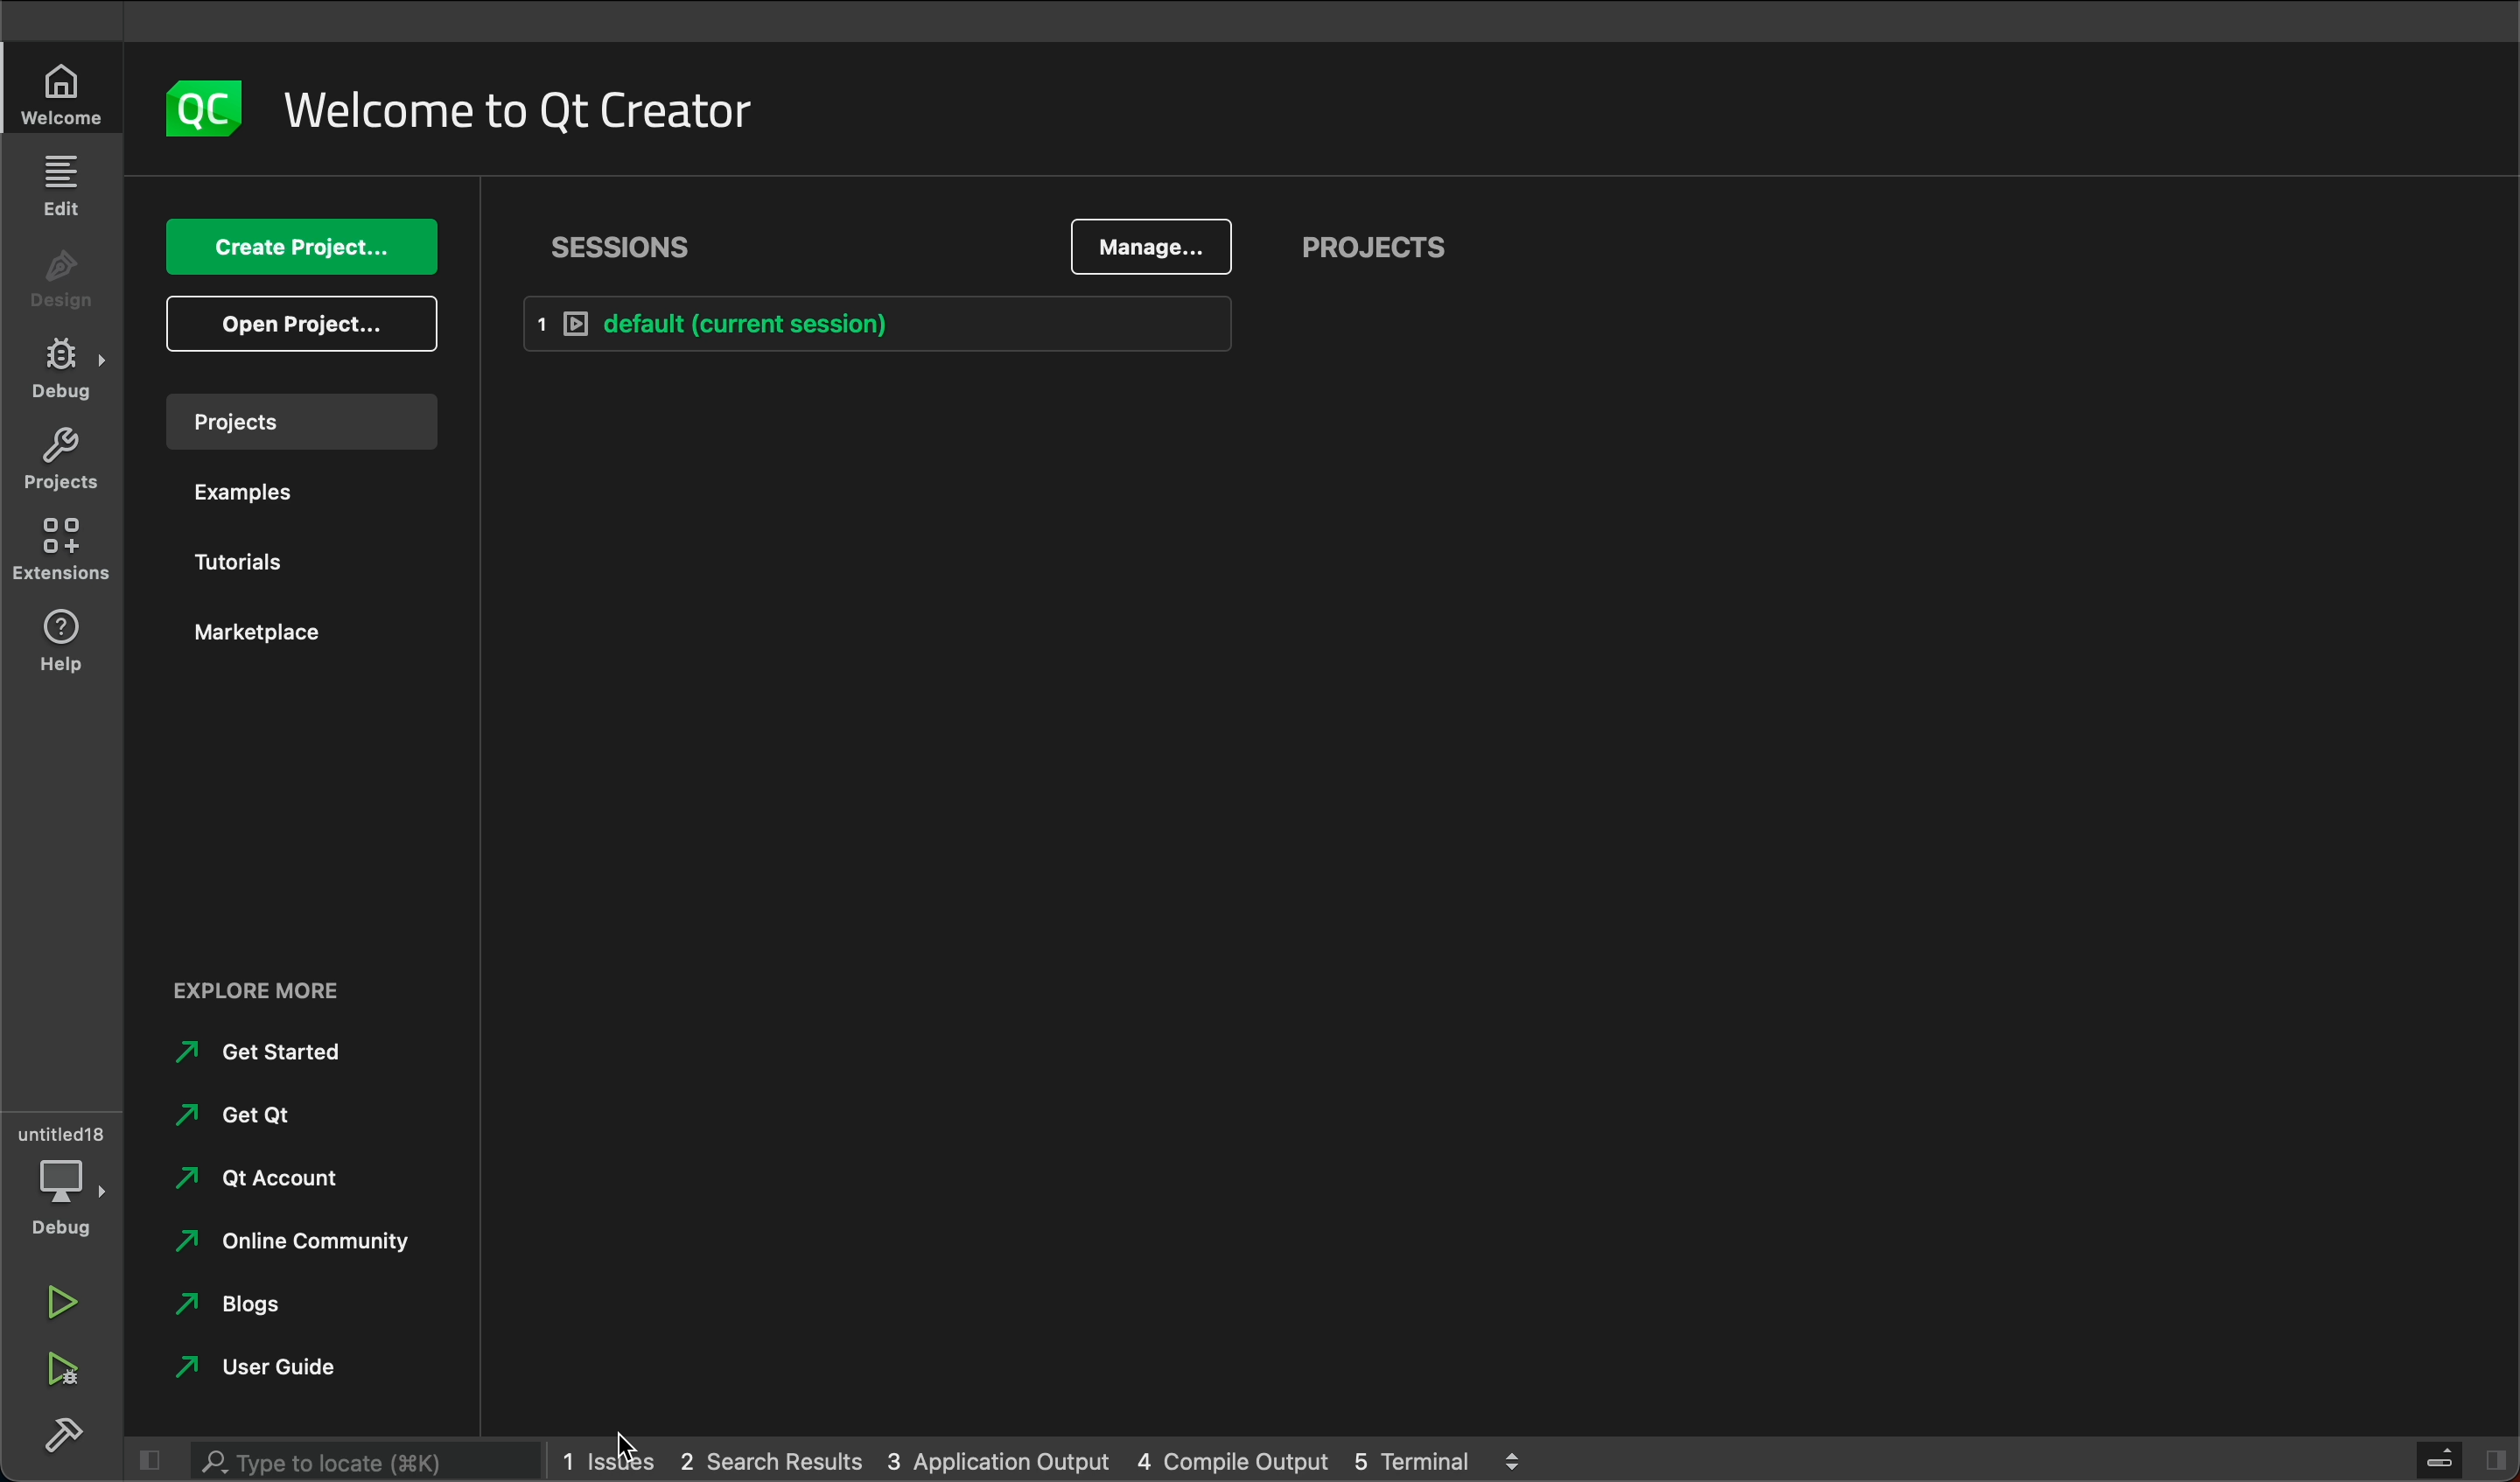 This screenshot has height=1482, width=2520. I want to click on projects, so click(297, 419).